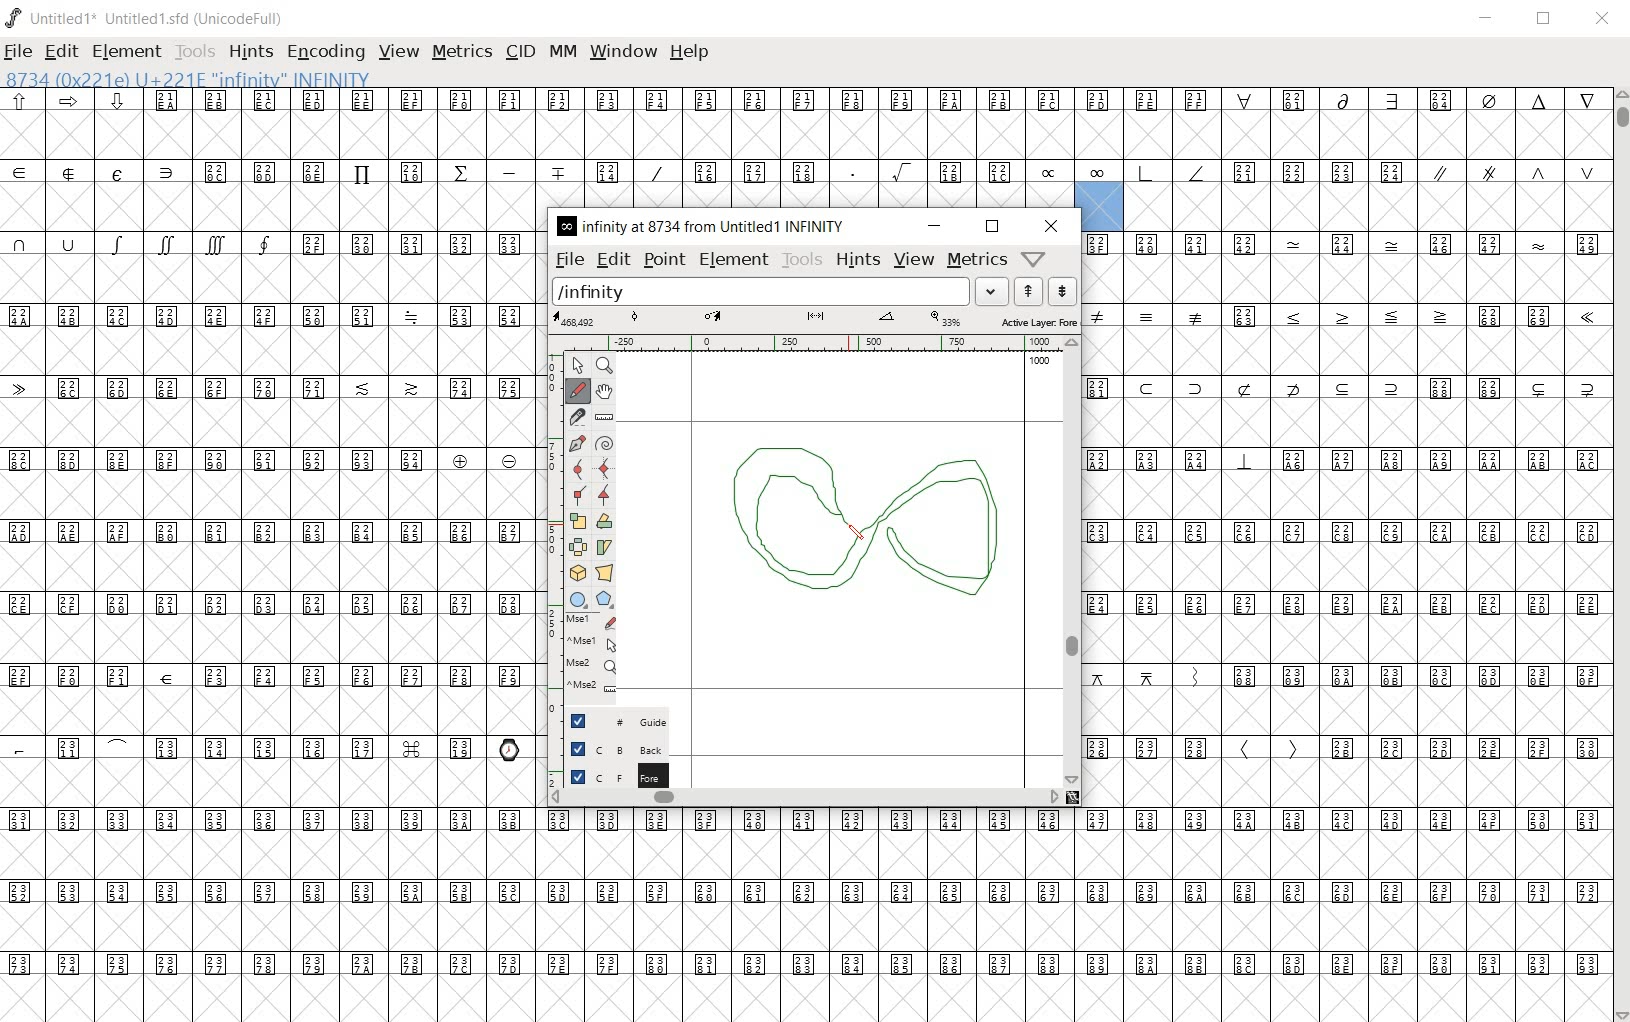 The width and height of the screenshot is (1630, 1022). What do you see at coordinates (607, 171) in the screenshot?
I see `Unicode code points` at bounding box center [607, 171].